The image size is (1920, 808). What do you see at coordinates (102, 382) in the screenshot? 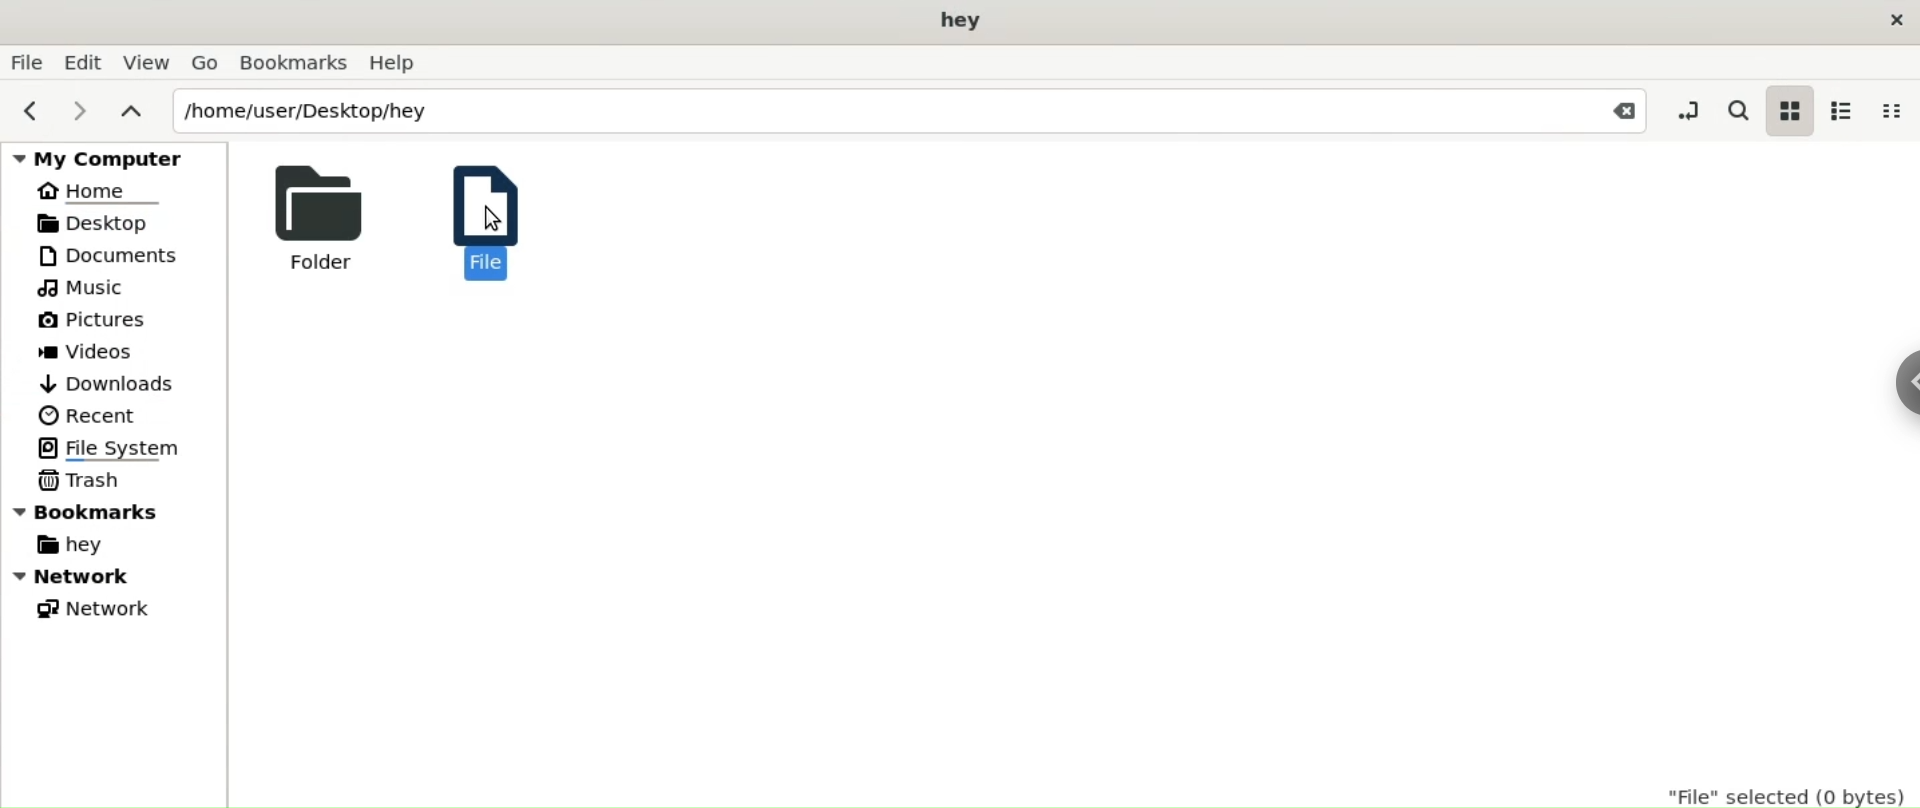
I see `Downloads` at bounding box center [102, 382].